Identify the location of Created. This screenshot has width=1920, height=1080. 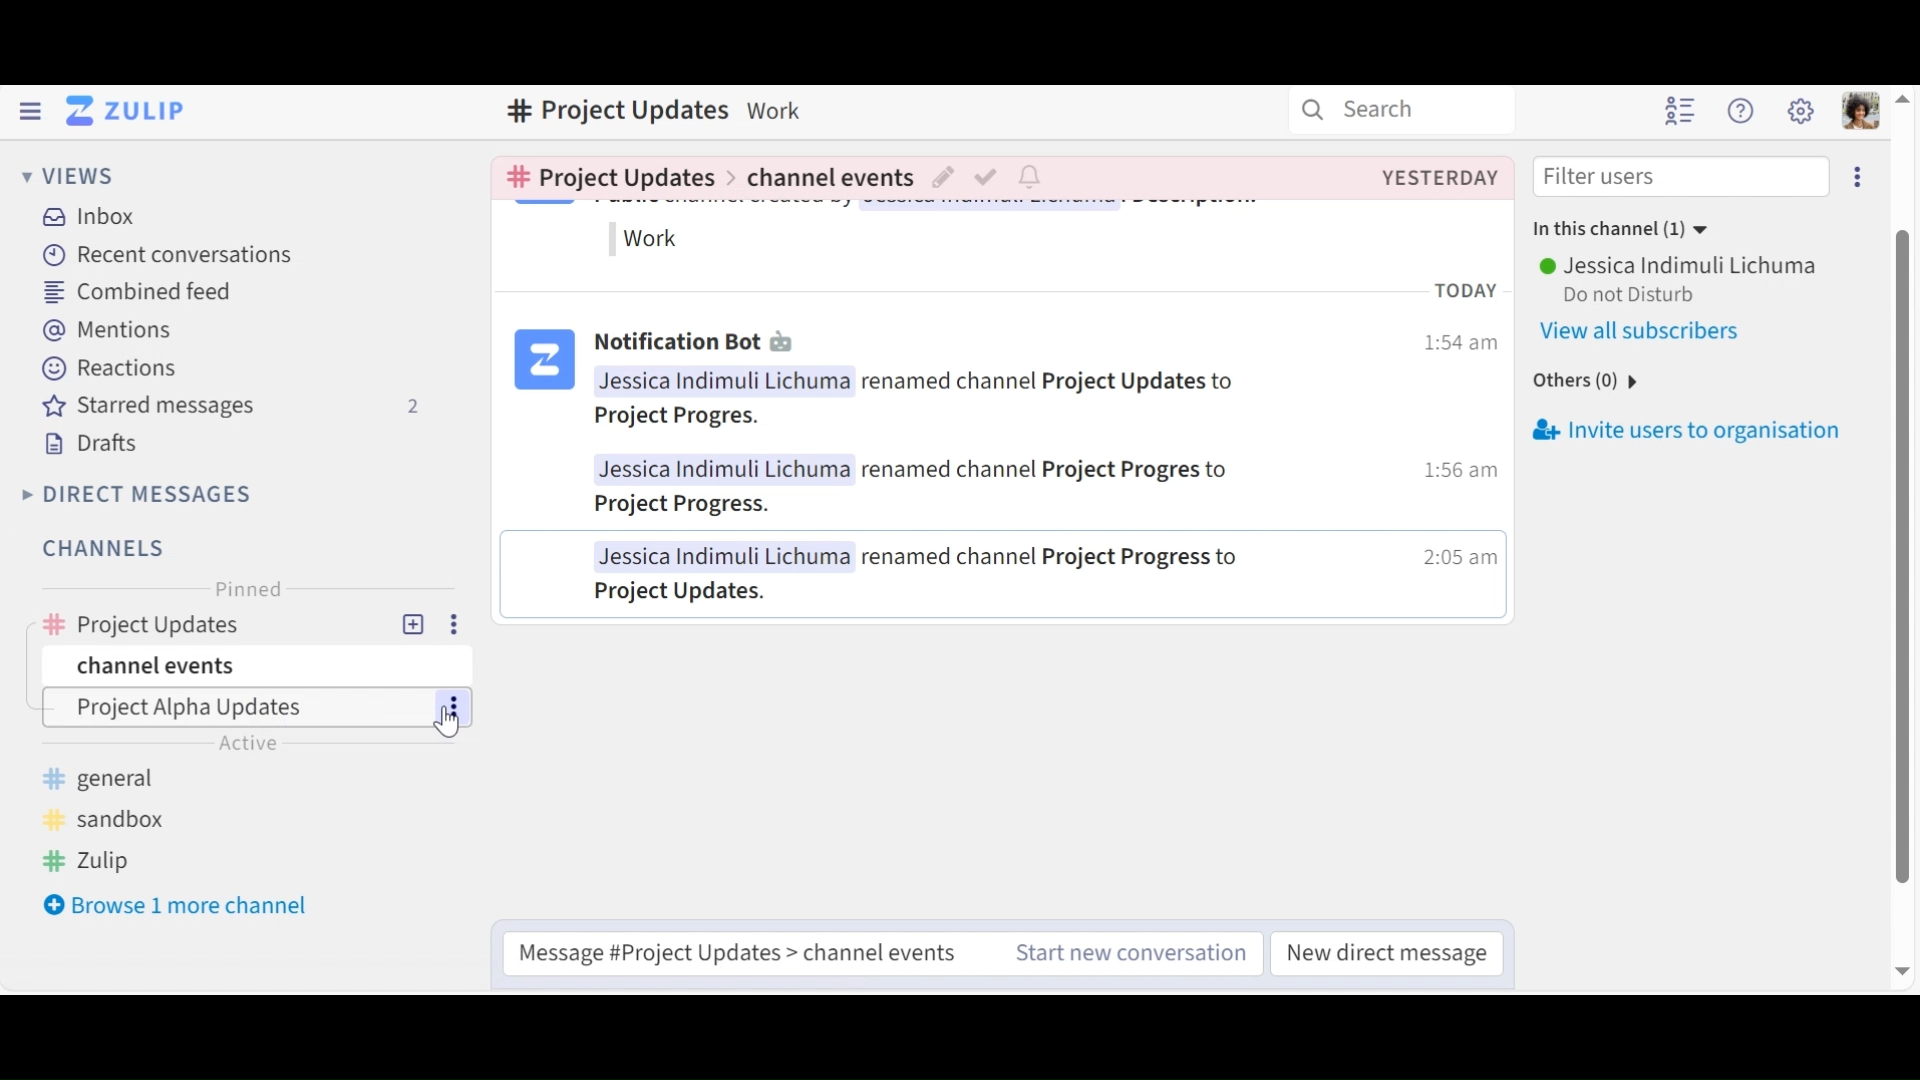
(1439, 178).